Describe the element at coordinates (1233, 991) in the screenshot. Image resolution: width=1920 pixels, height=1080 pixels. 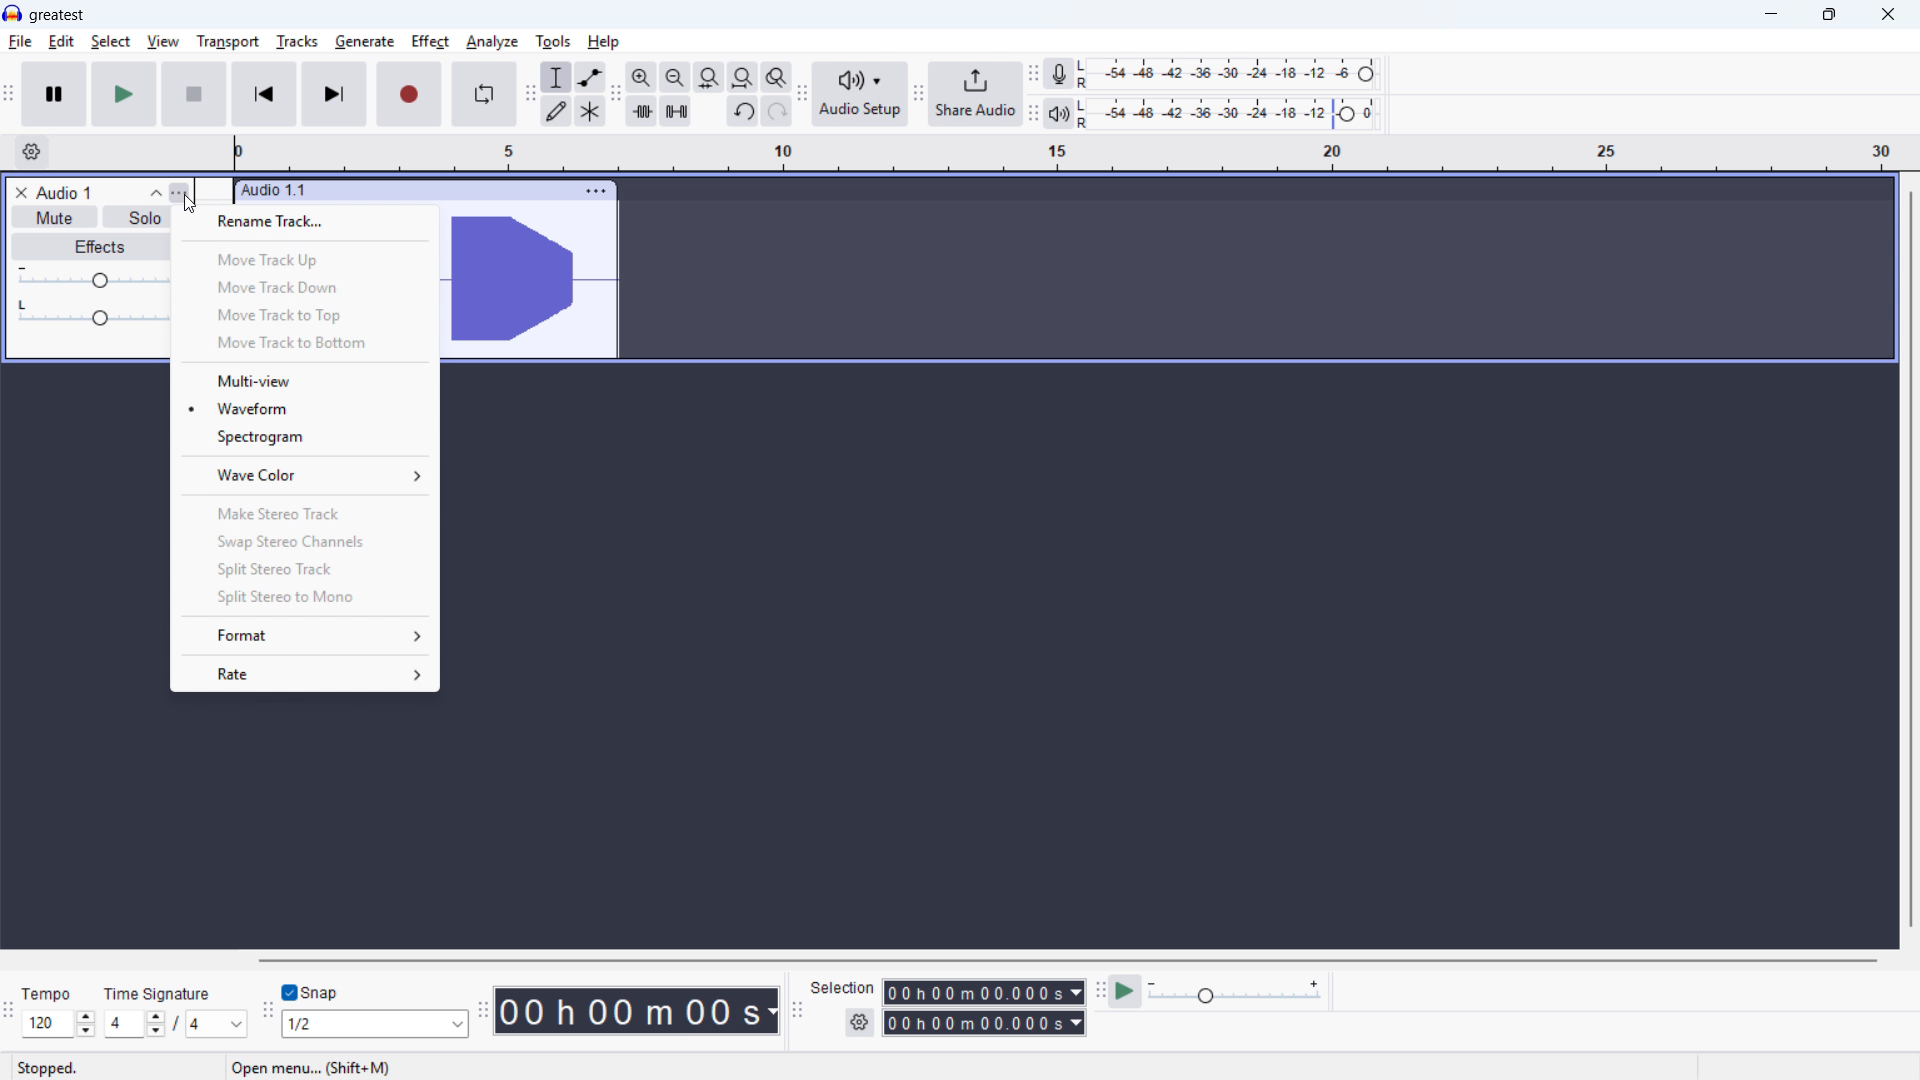
I see `playback speed` at that location.